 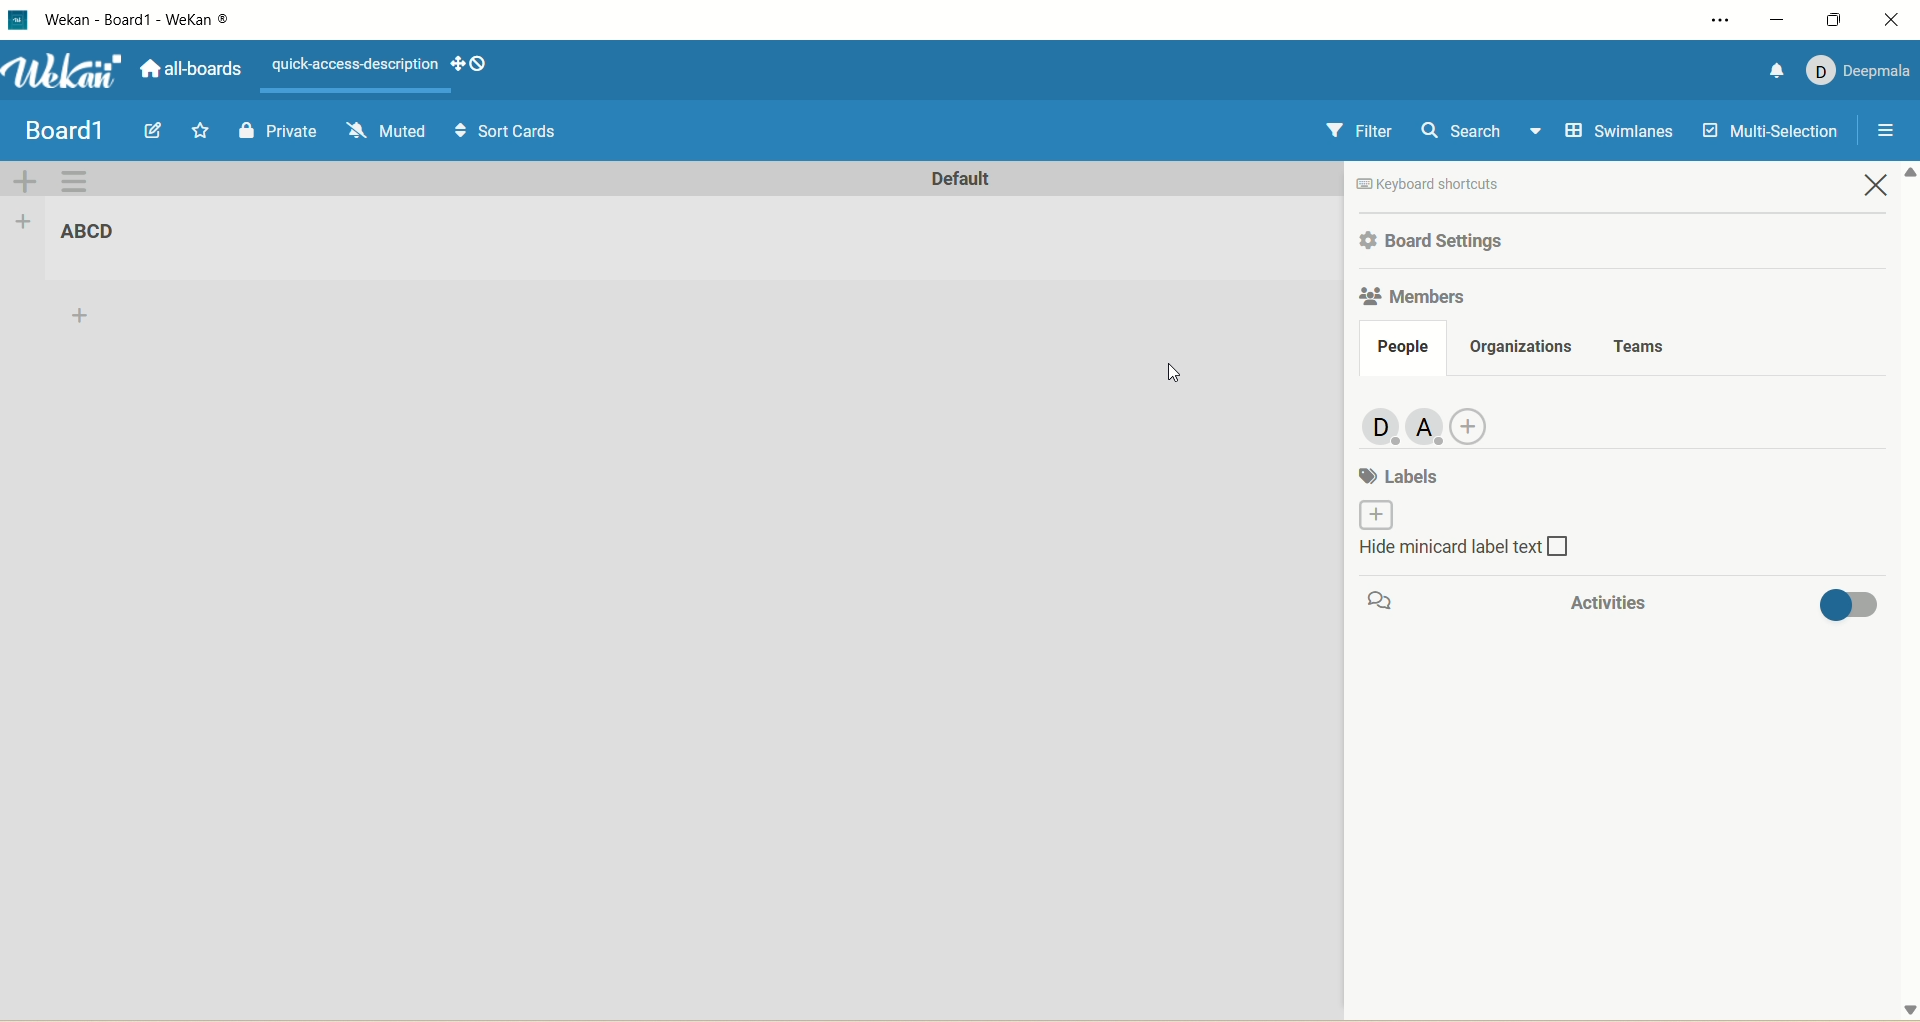 What do you see at coordinates (21, 20) in the screenshot?
I see `logo` at bounding box center [21, 20].